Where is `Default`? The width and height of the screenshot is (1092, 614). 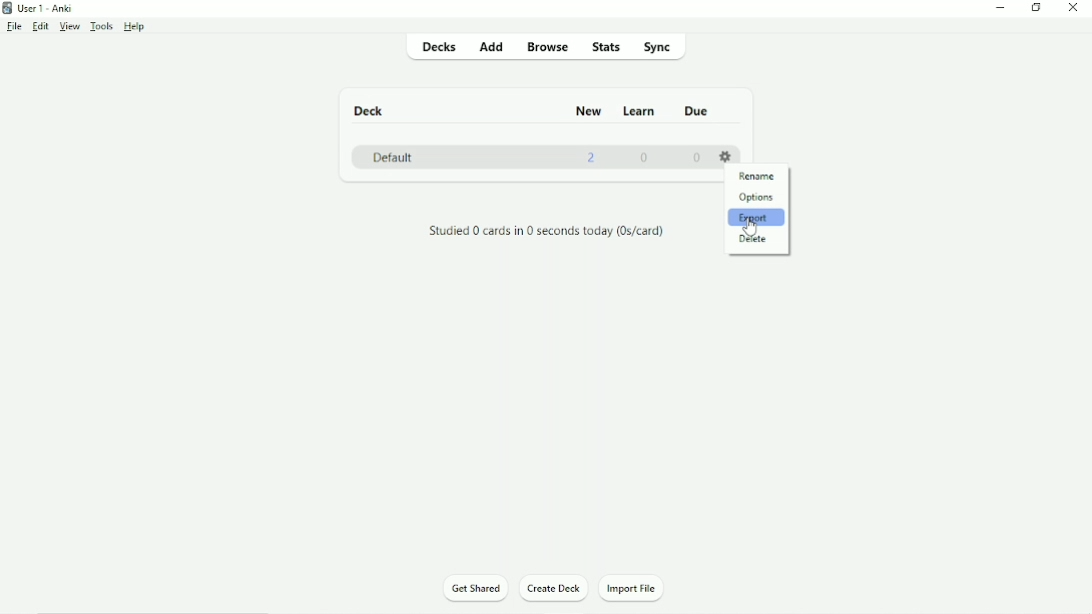
Default is located at coordinates (393, 159).